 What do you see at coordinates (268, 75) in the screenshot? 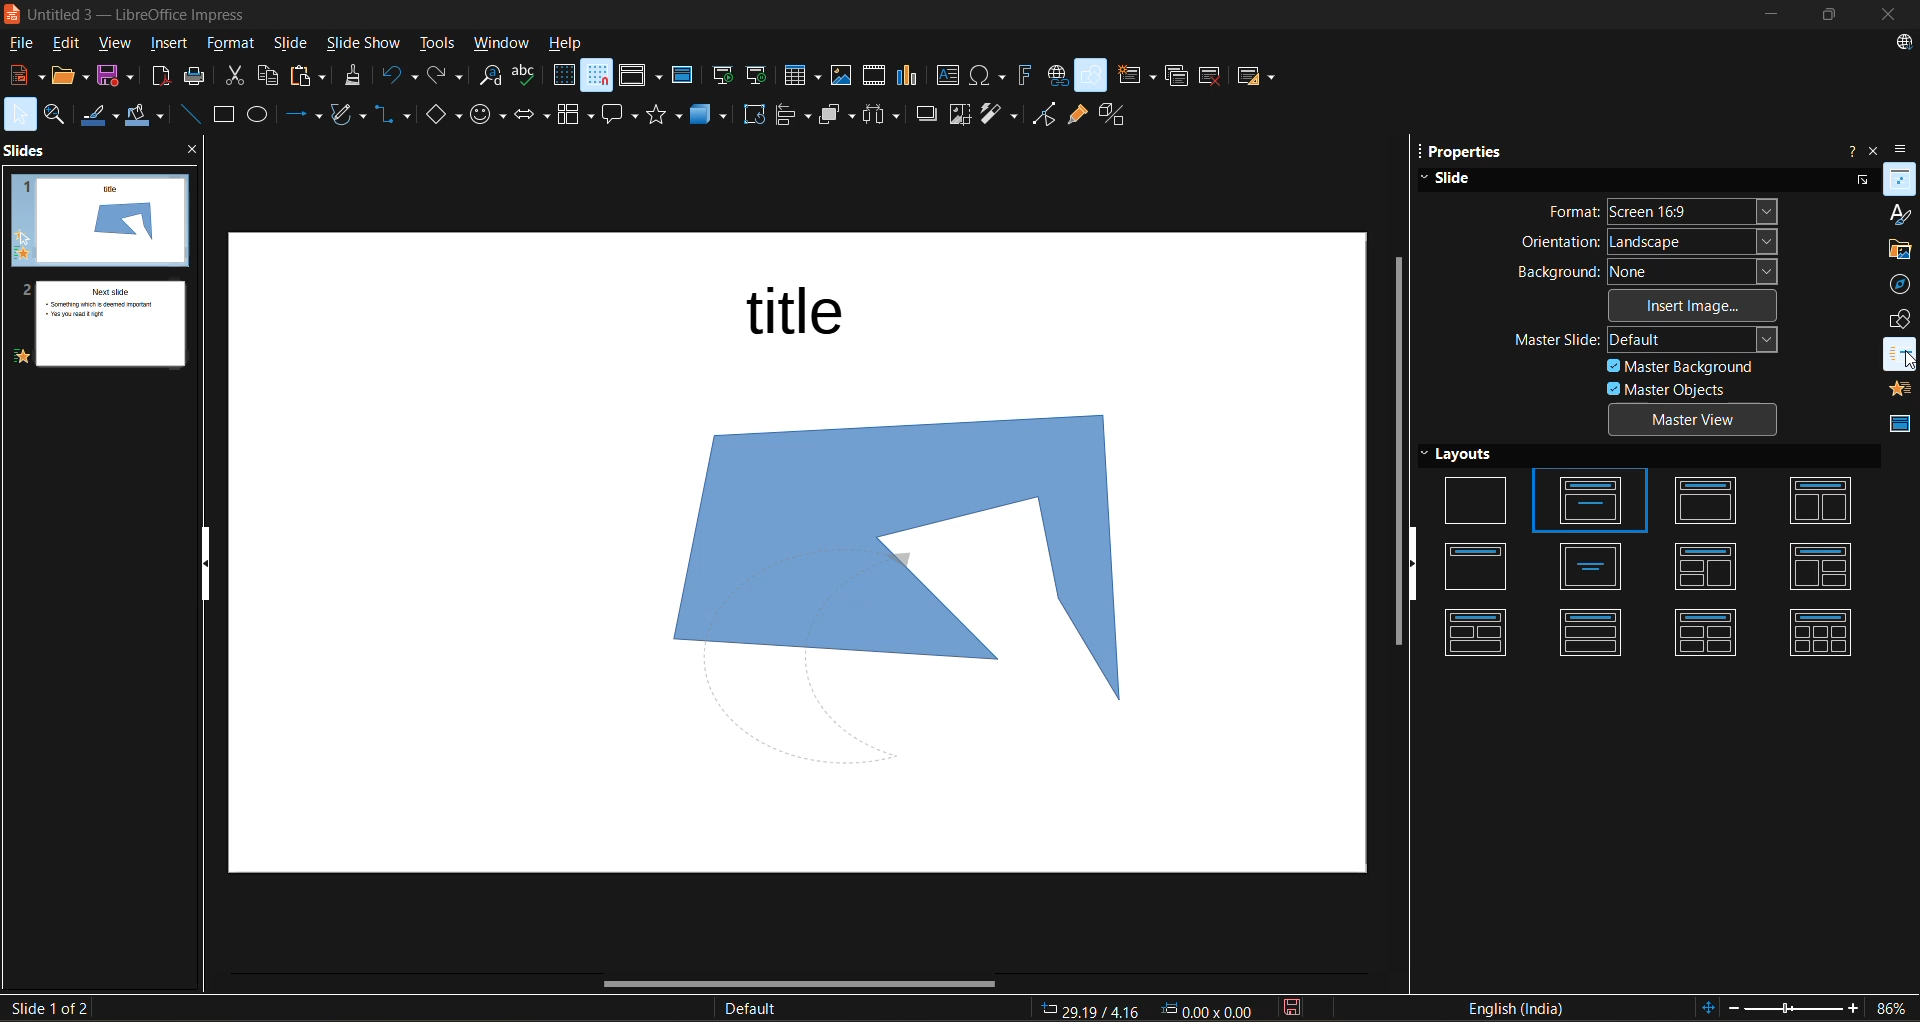
I see `copy` at bounding box center [268, 75].